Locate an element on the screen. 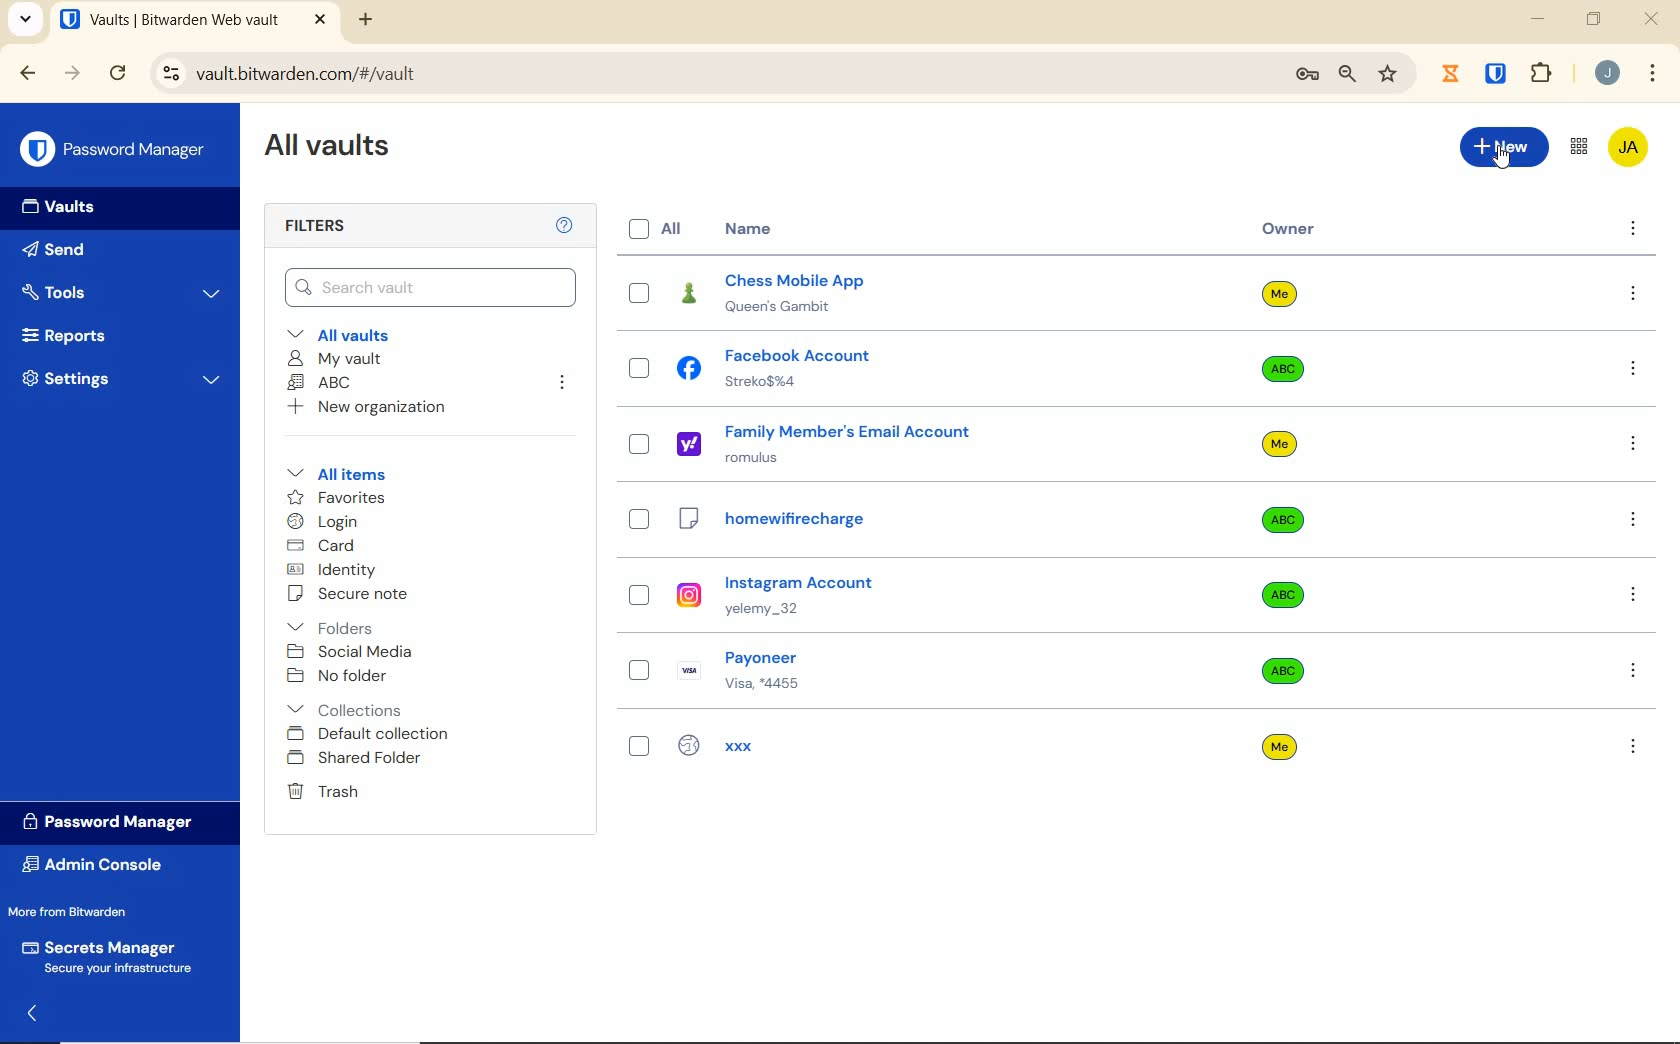  address bar is located at coordinates (708, 73).